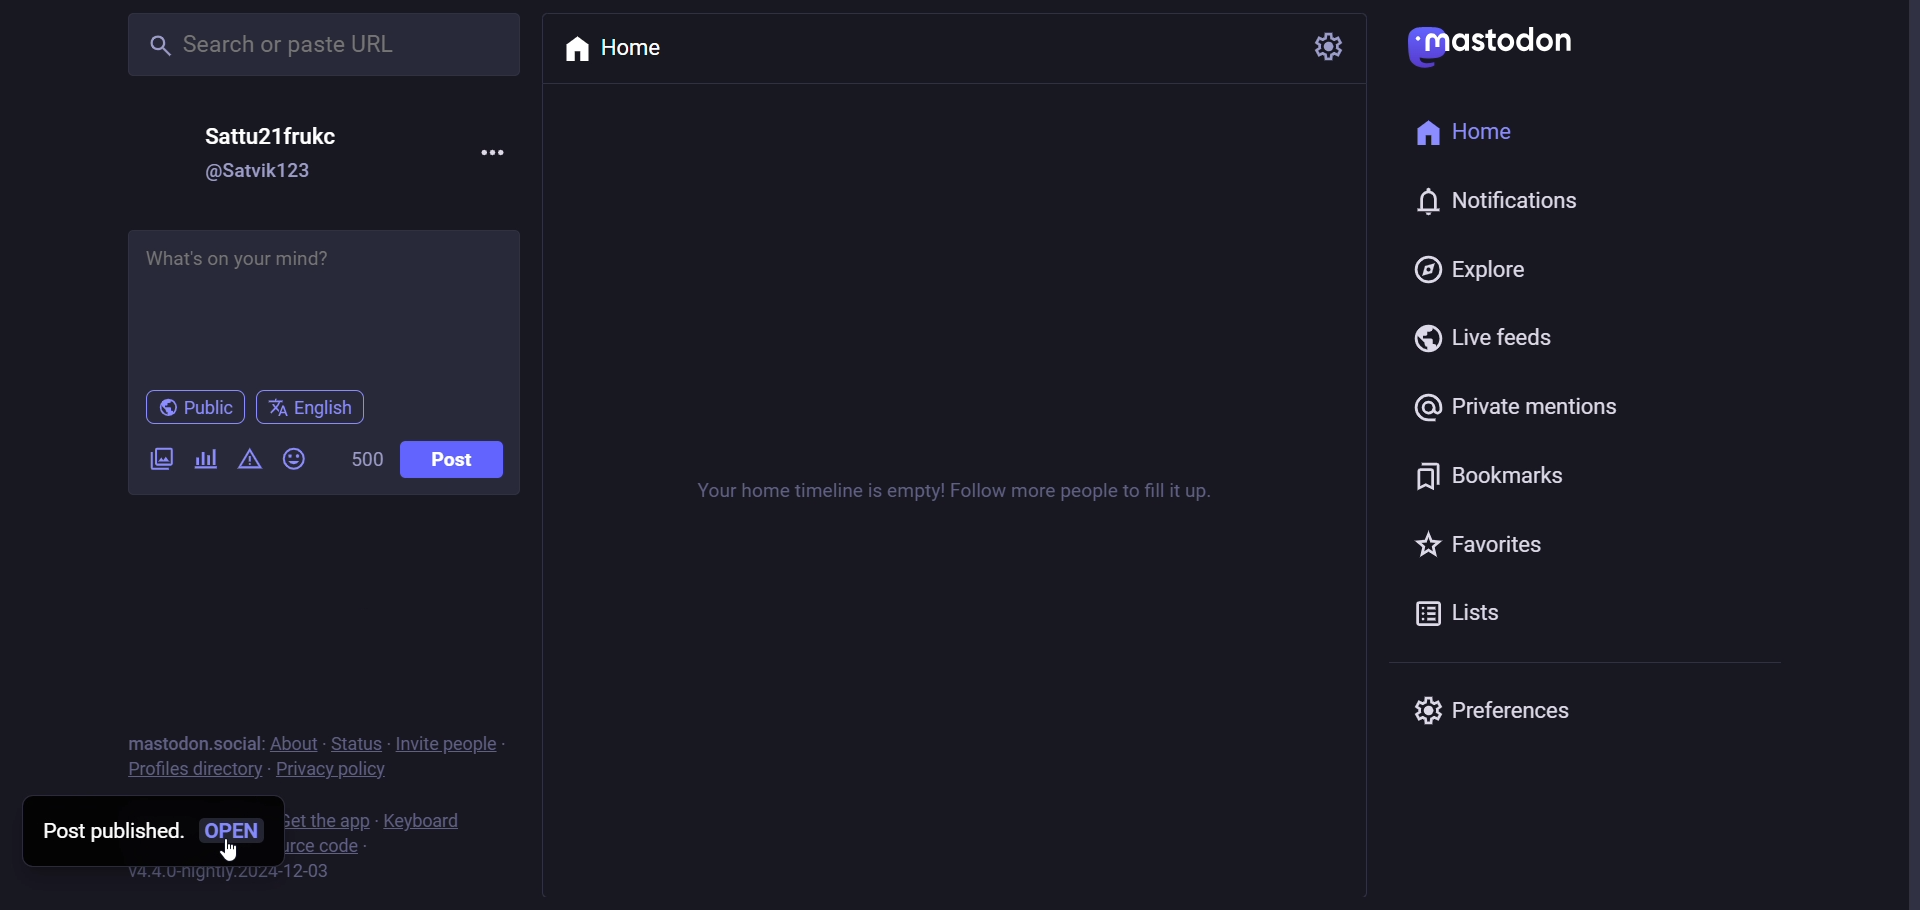 This screenshot has width=1920, height=910. Describe the element at coordinates (1465, 272) in the screenshot. I see `explore` at that location.